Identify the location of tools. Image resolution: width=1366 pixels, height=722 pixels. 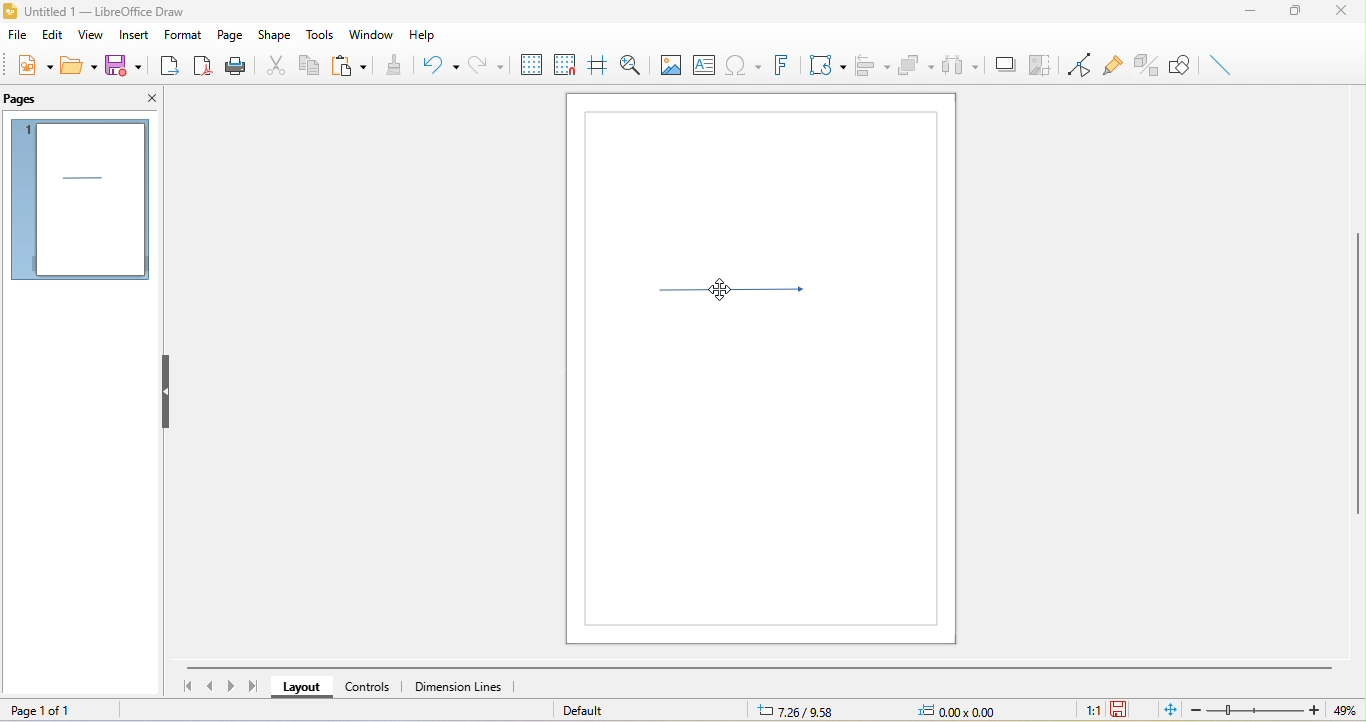
(322, 35).